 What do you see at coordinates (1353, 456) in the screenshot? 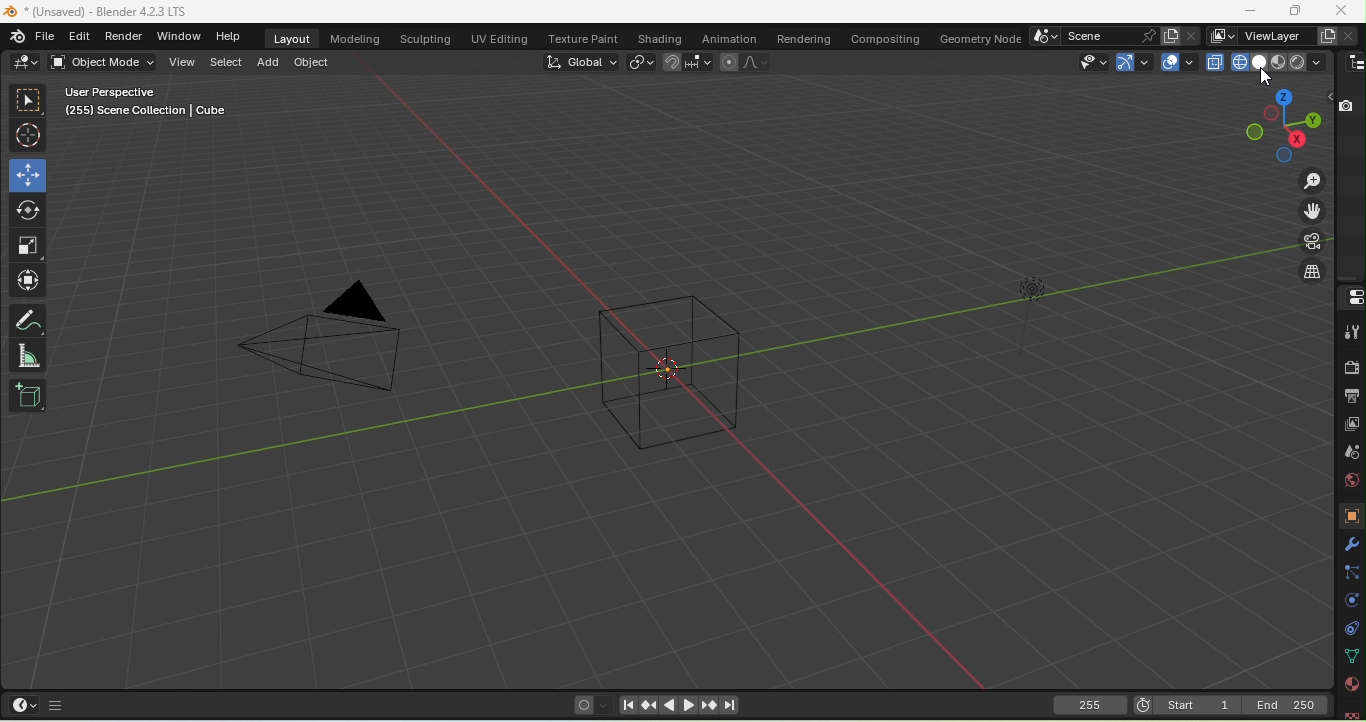
I see `Scene` at bounding box center [1353, 456].